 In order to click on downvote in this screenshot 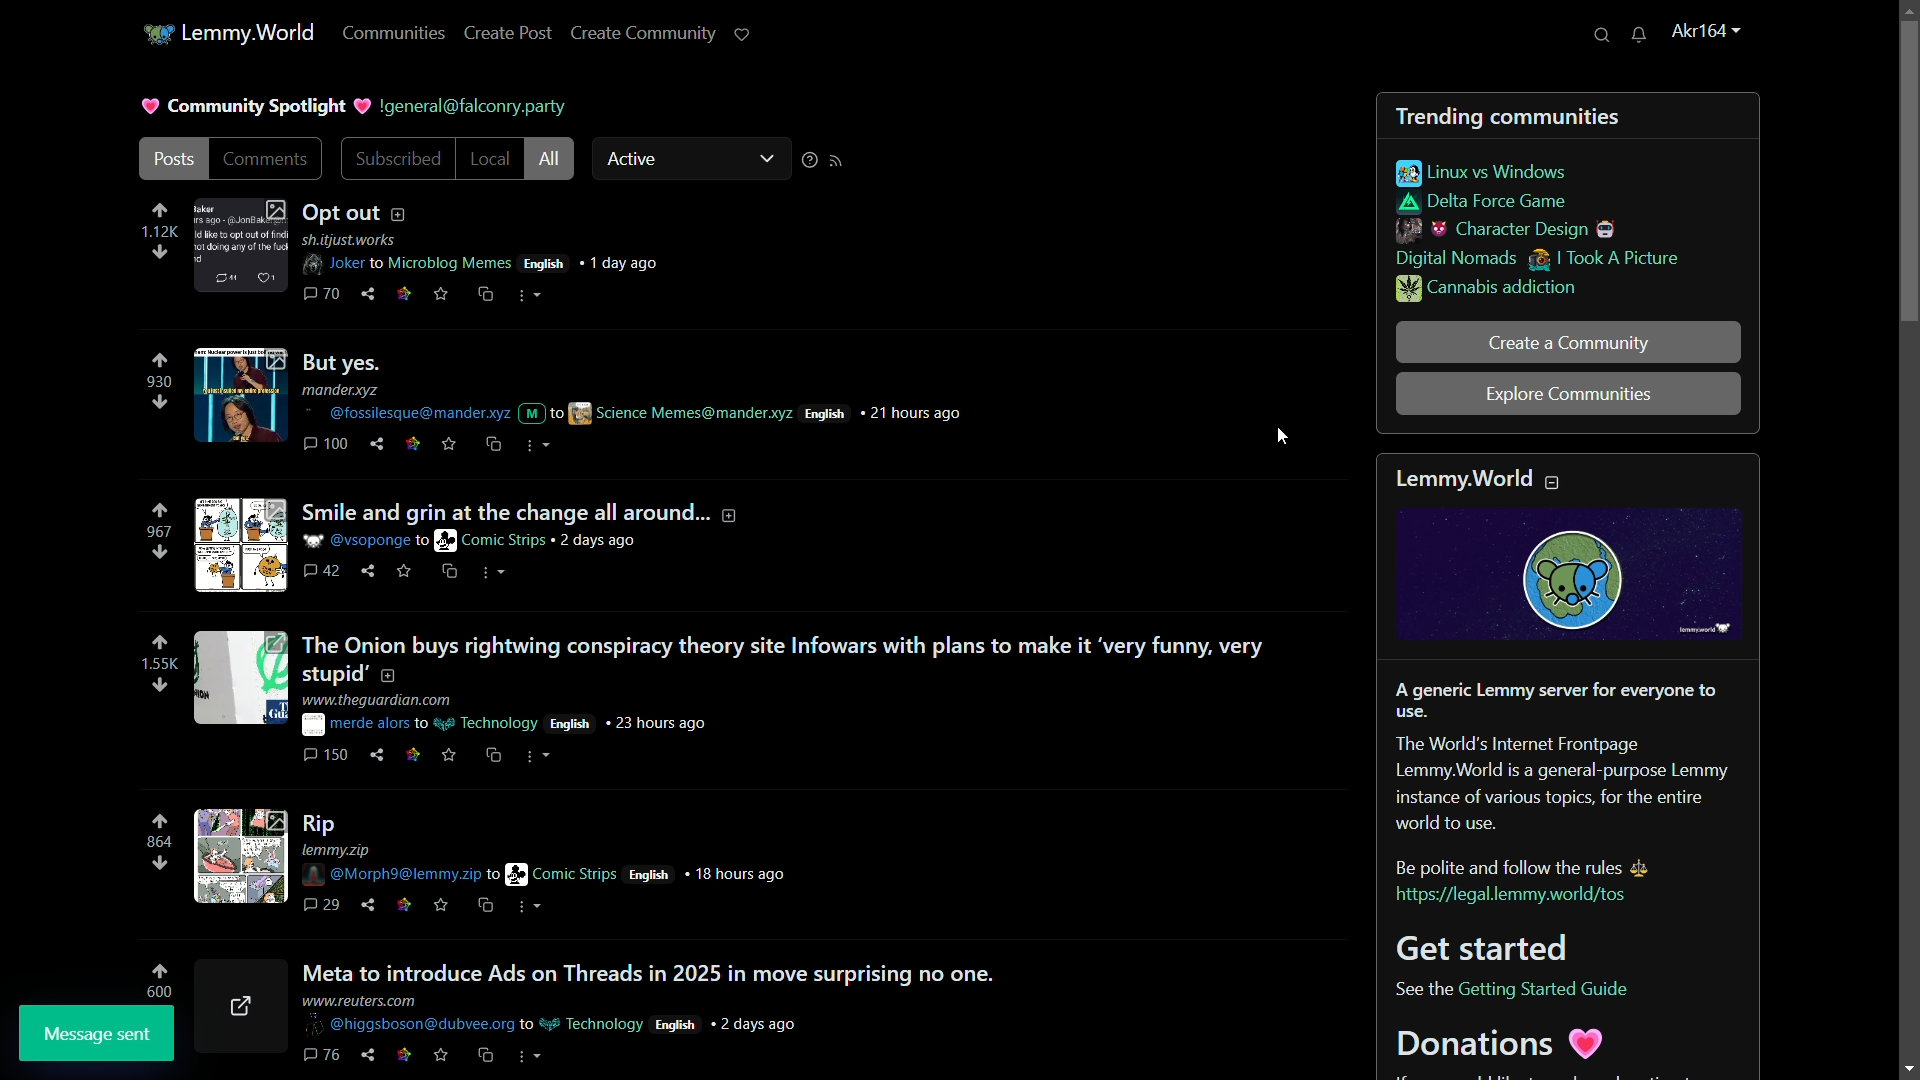, I will do `click(160, 252)`.